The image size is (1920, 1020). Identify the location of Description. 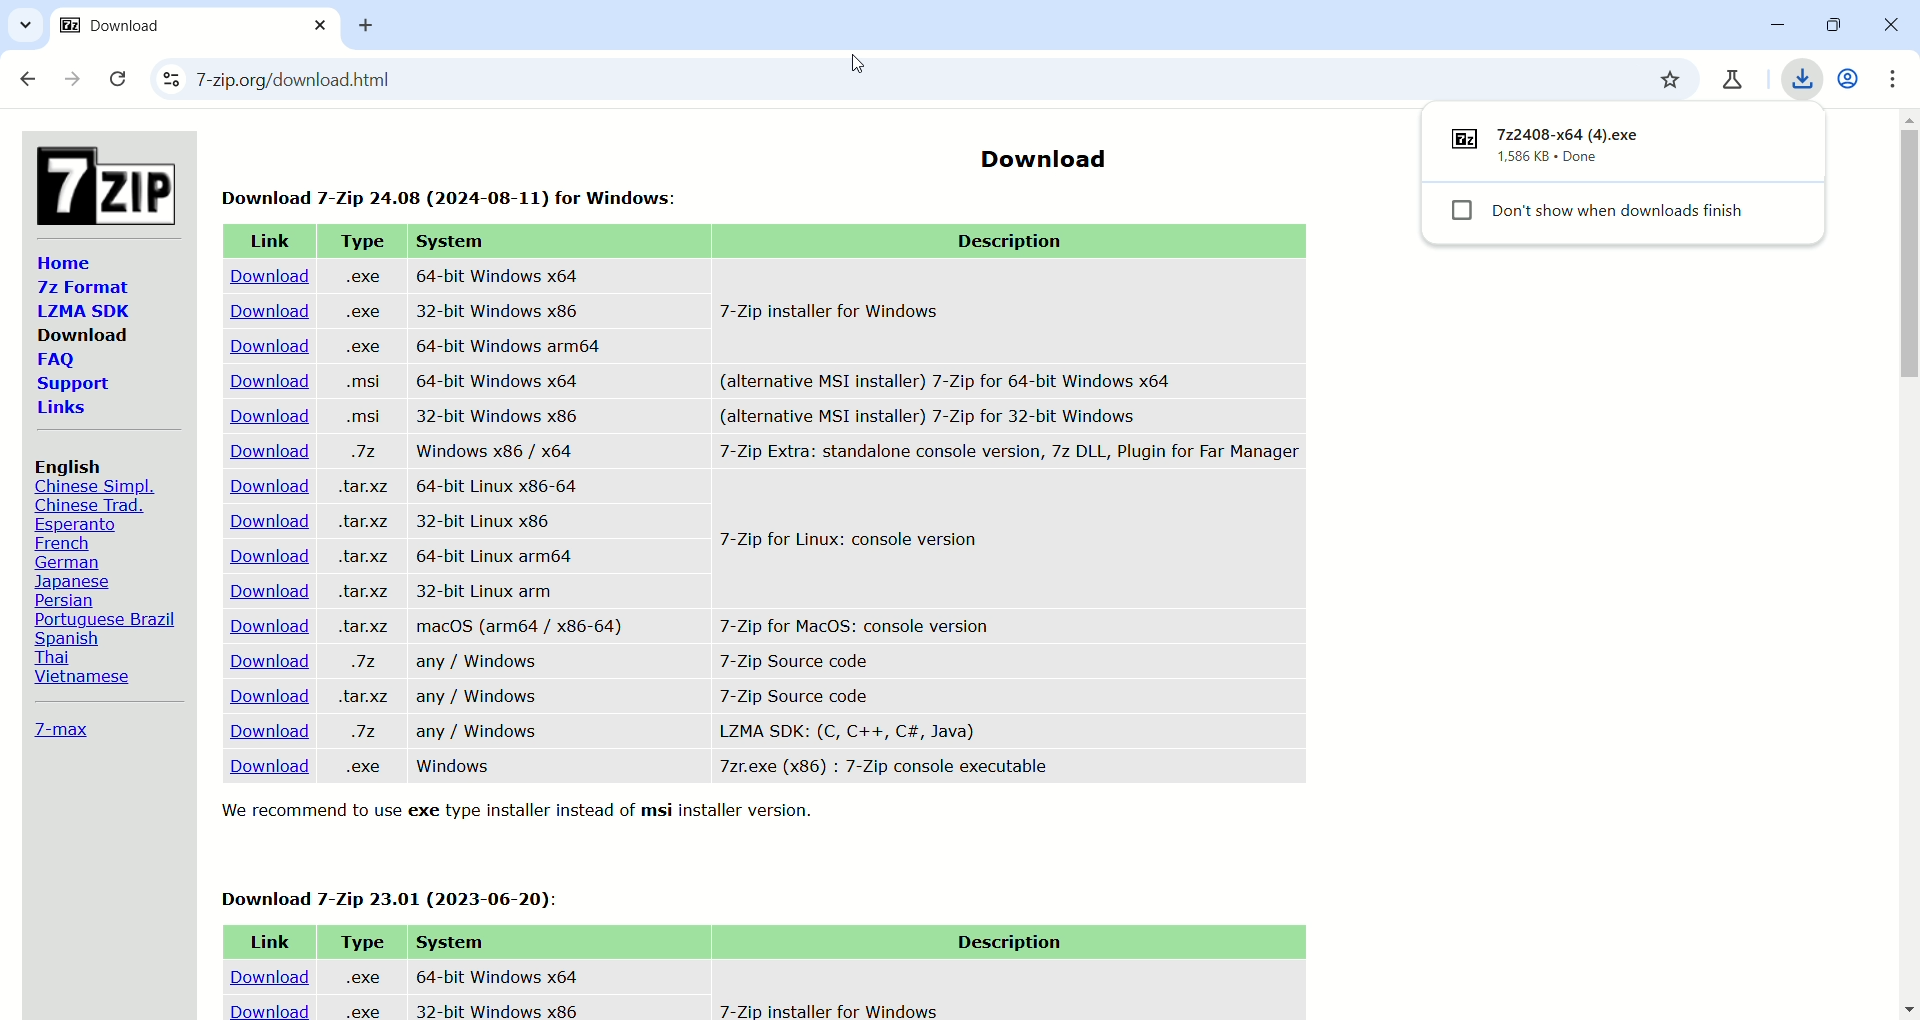
(1019, 242).